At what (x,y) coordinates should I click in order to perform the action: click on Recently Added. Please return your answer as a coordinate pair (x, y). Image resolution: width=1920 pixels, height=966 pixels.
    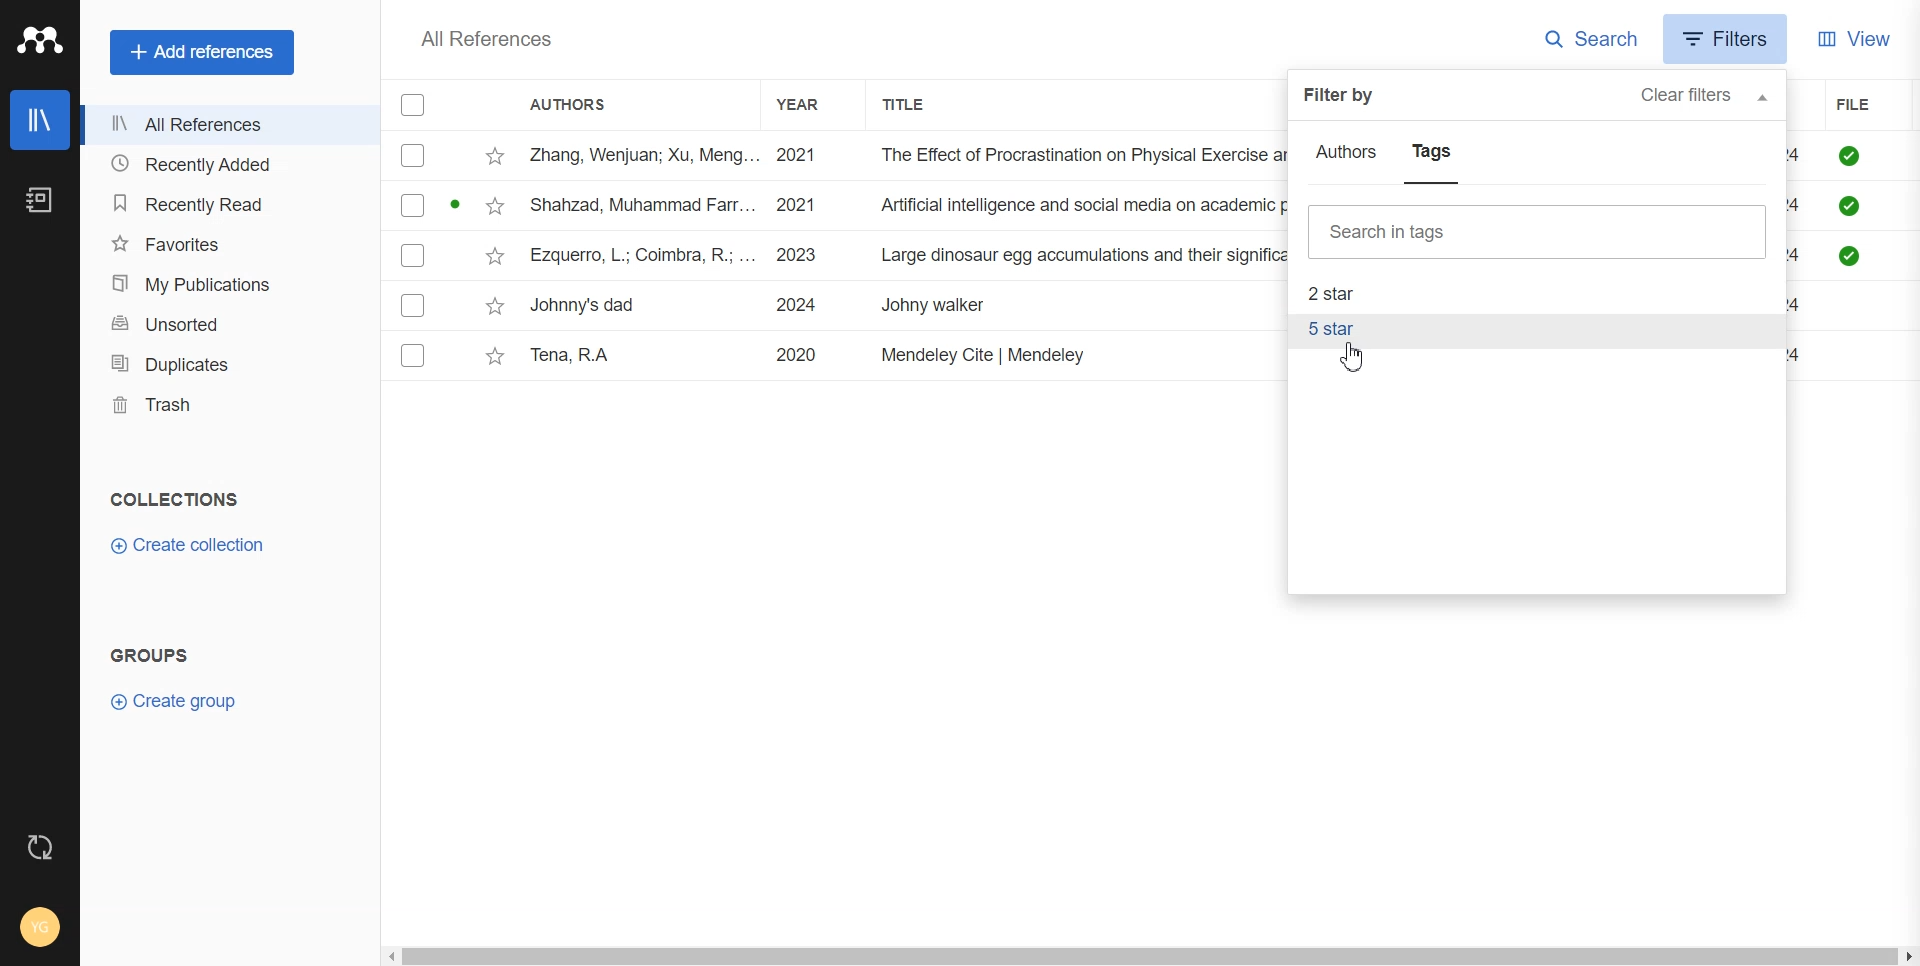
    Looking at the image, I should click on (227, 165).